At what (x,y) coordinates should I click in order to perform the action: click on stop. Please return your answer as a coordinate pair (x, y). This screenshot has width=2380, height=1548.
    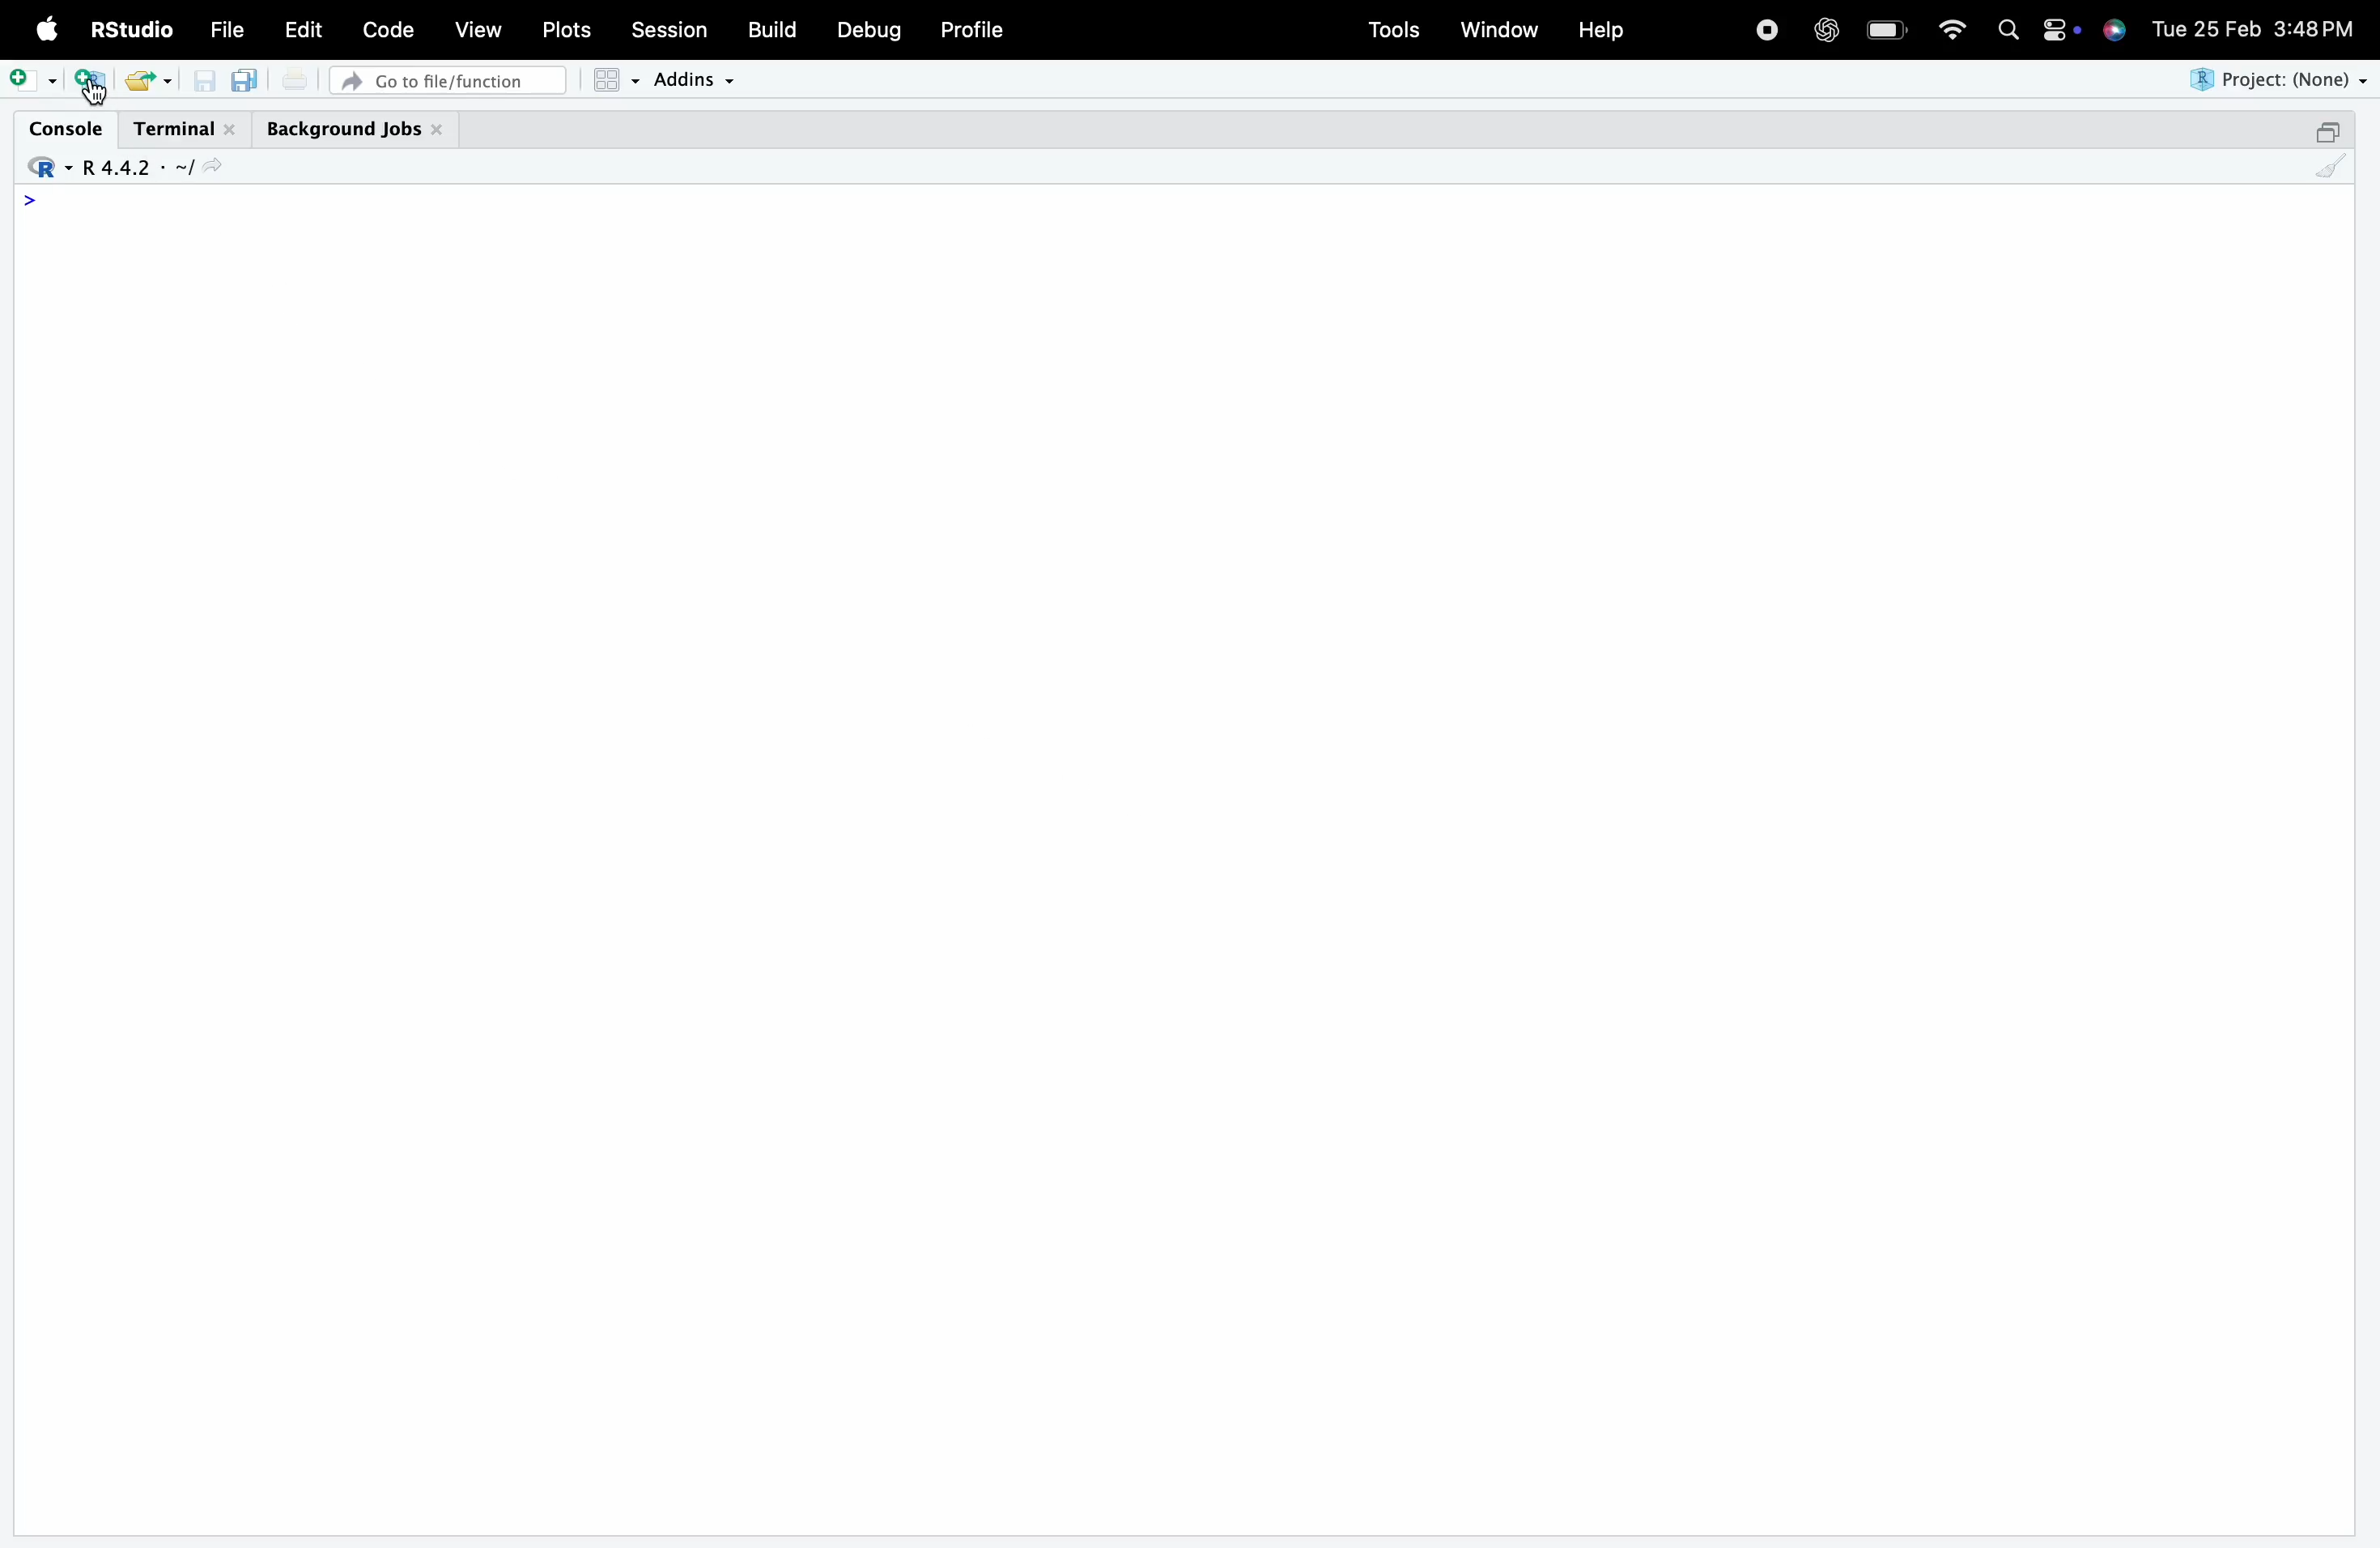
    Looking at the image, I should click on (1766, 27).